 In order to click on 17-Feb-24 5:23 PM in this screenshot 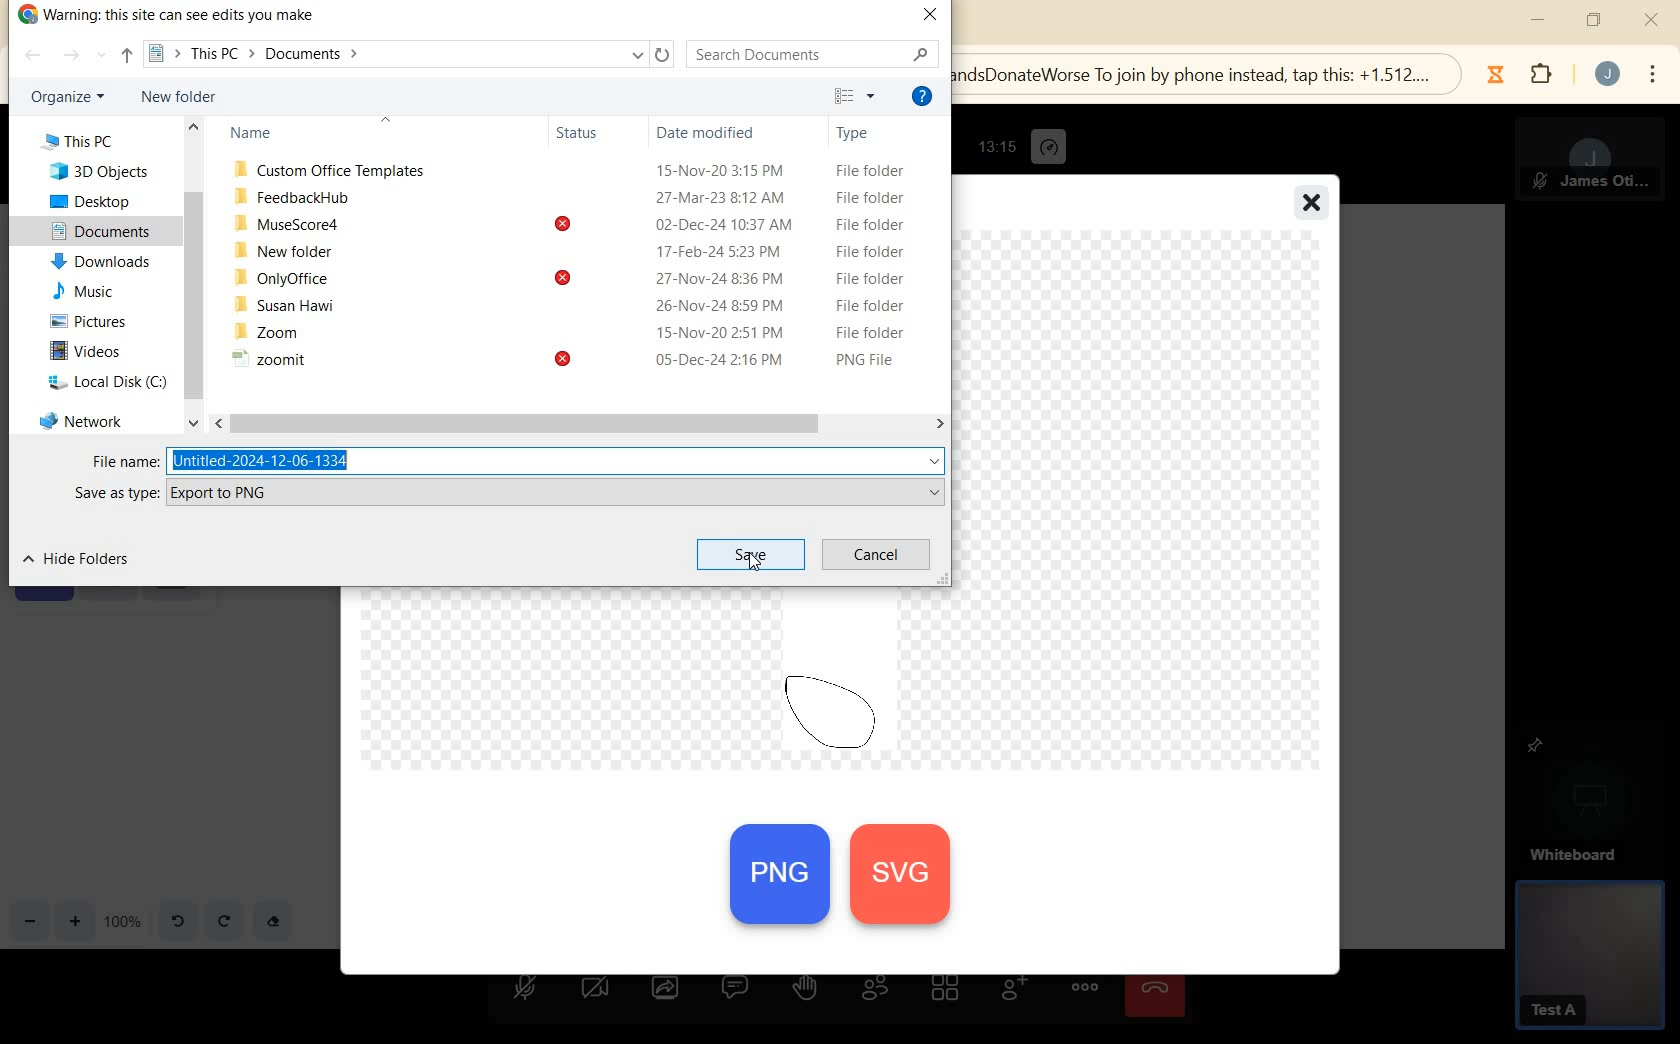, I will do `click(717, 248)`.